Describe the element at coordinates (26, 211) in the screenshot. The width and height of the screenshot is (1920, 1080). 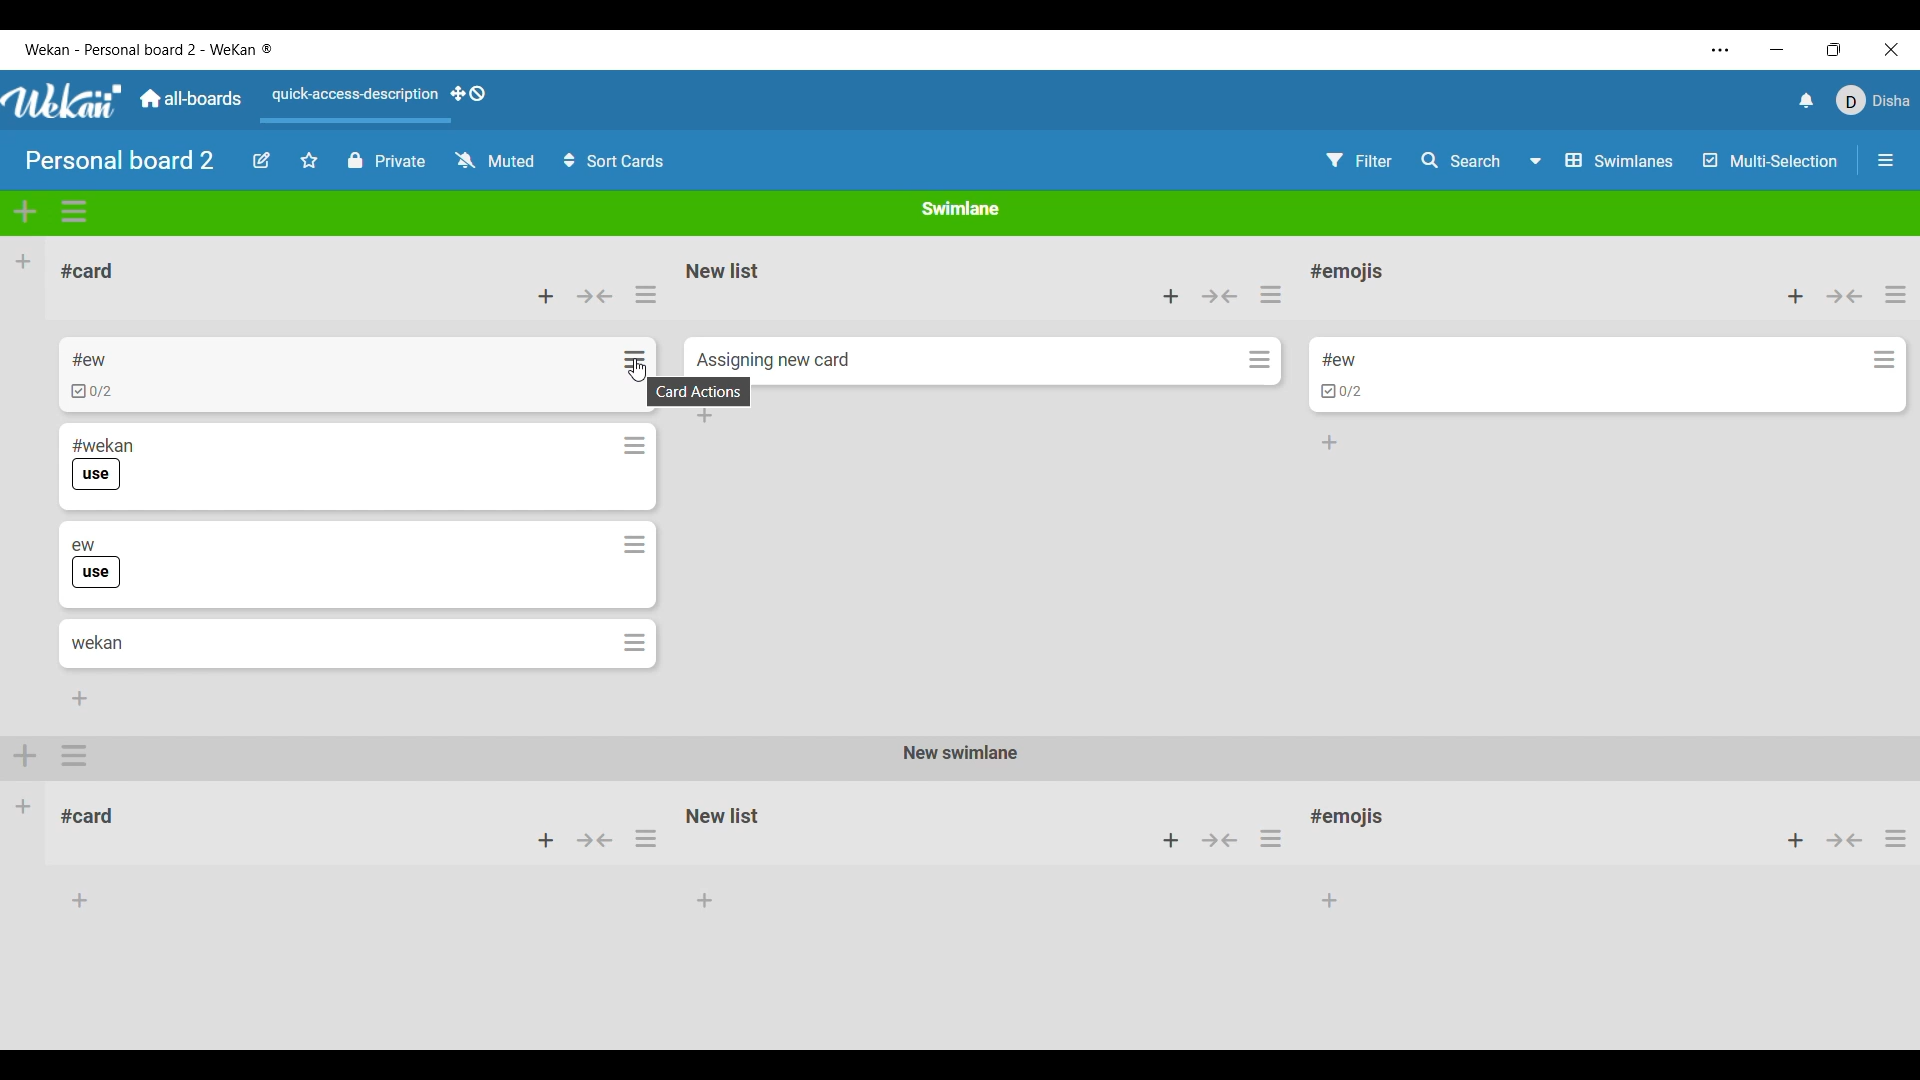
I see `Add swimlane` at that location.